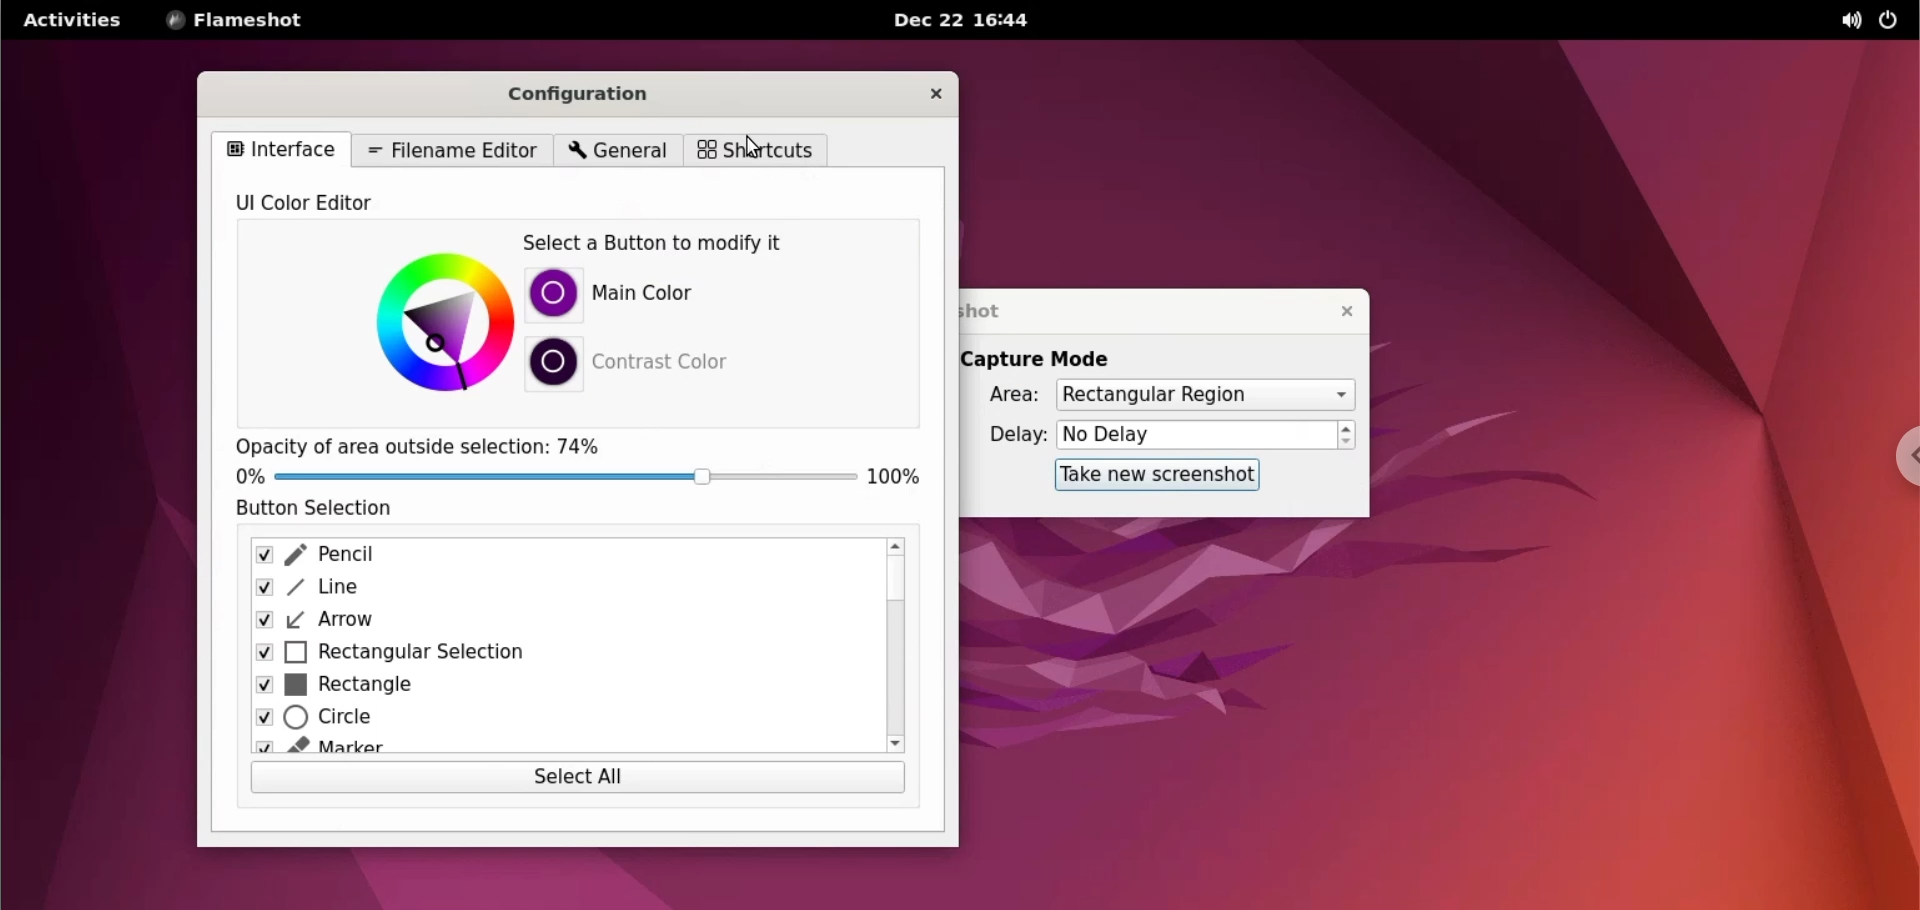 This screenshot has width=1920, height=910. I want to click on button selection, so click(314, 512).